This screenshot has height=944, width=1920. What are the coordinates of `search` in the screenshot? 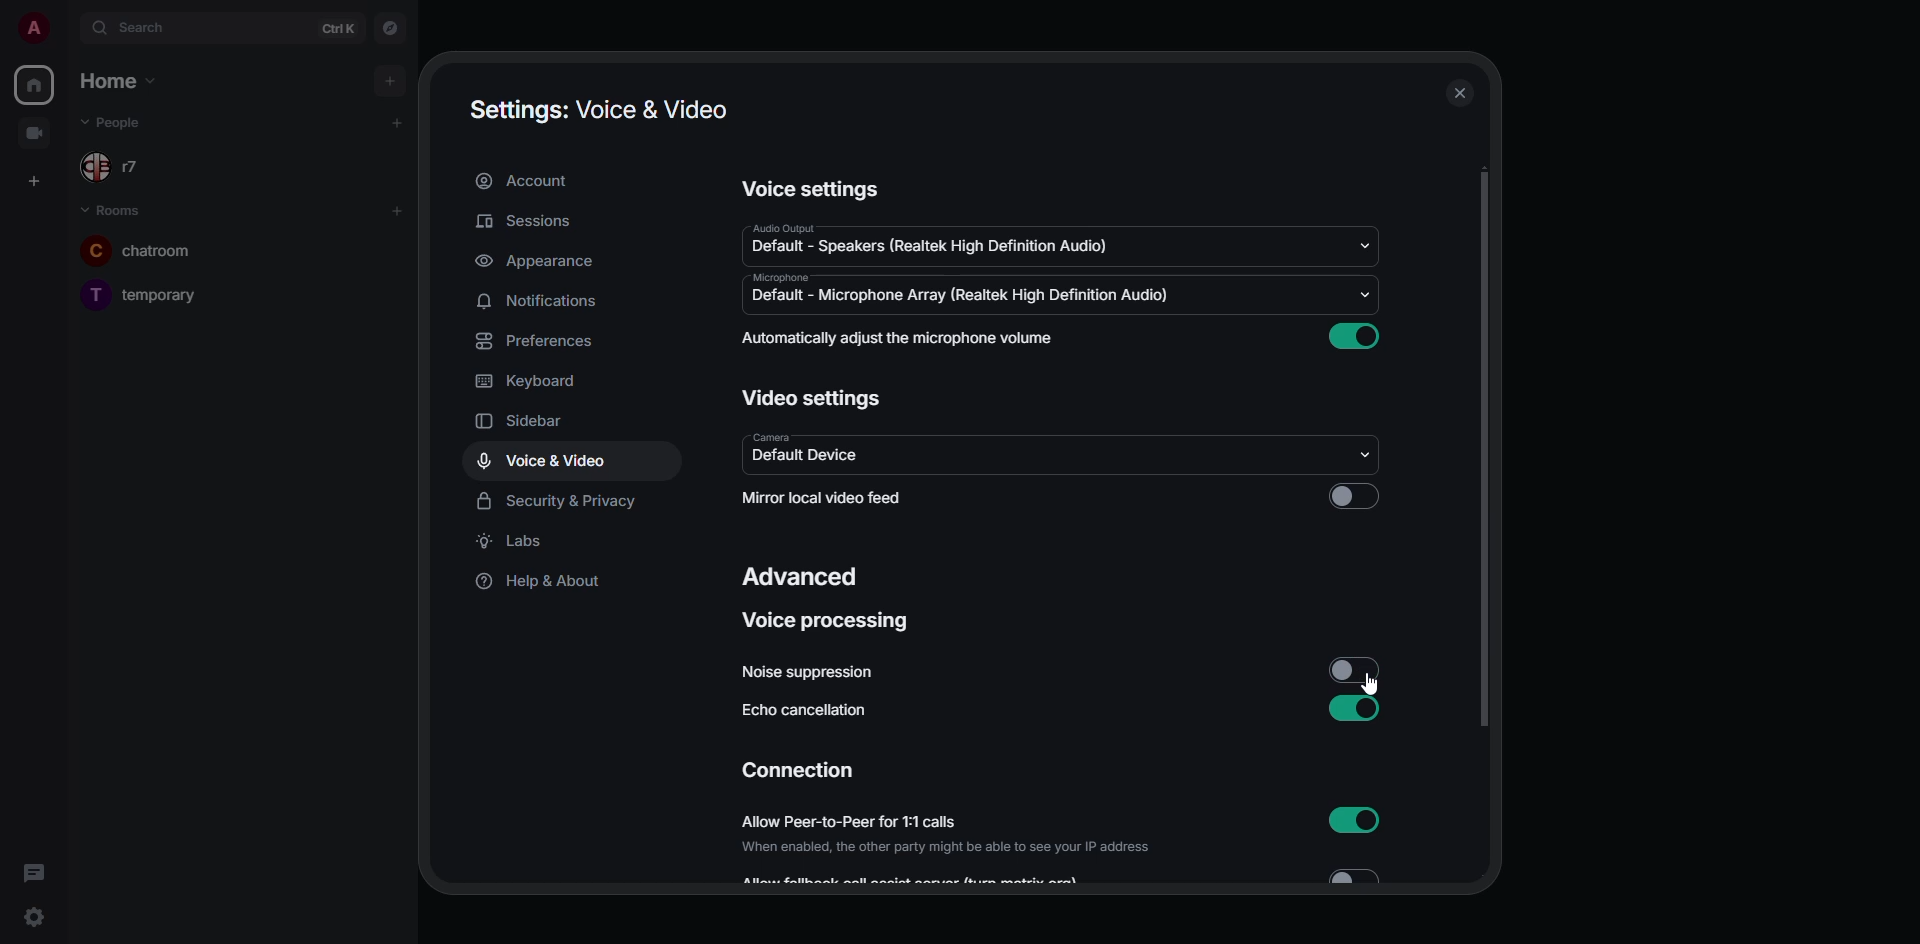 It's located at (153, 28).